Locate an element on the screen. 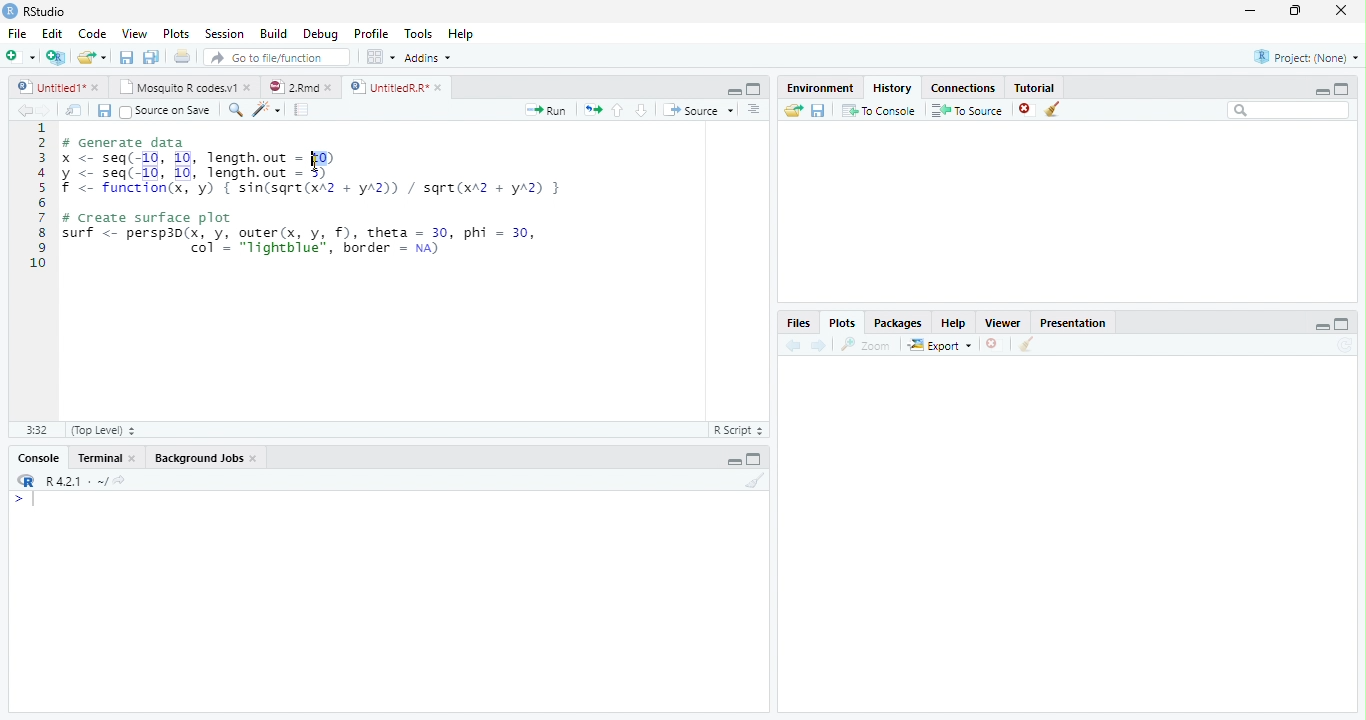 The image size is (1366, 720). R 4.2.1 . ~/ is located at coordinates (76, 480).